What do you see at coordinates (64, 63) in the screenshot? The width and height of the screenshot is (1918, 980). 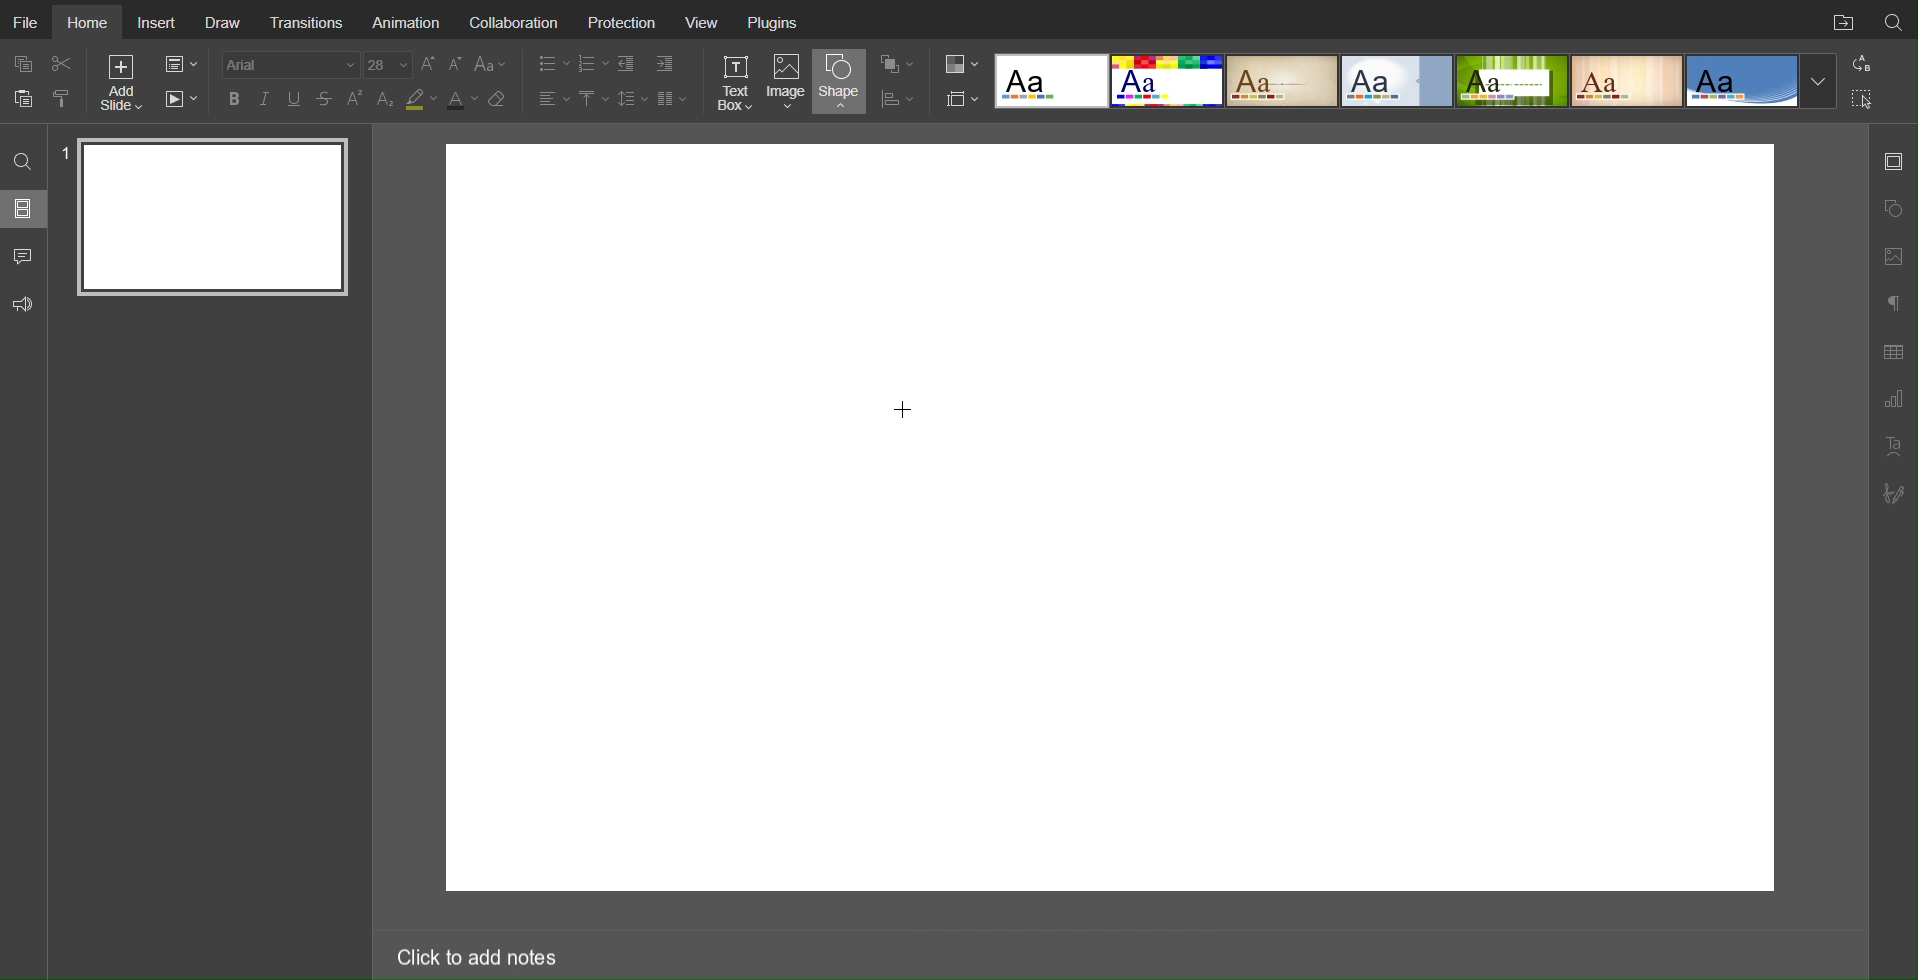 I see `Cut` at bounding box center [64, 63].